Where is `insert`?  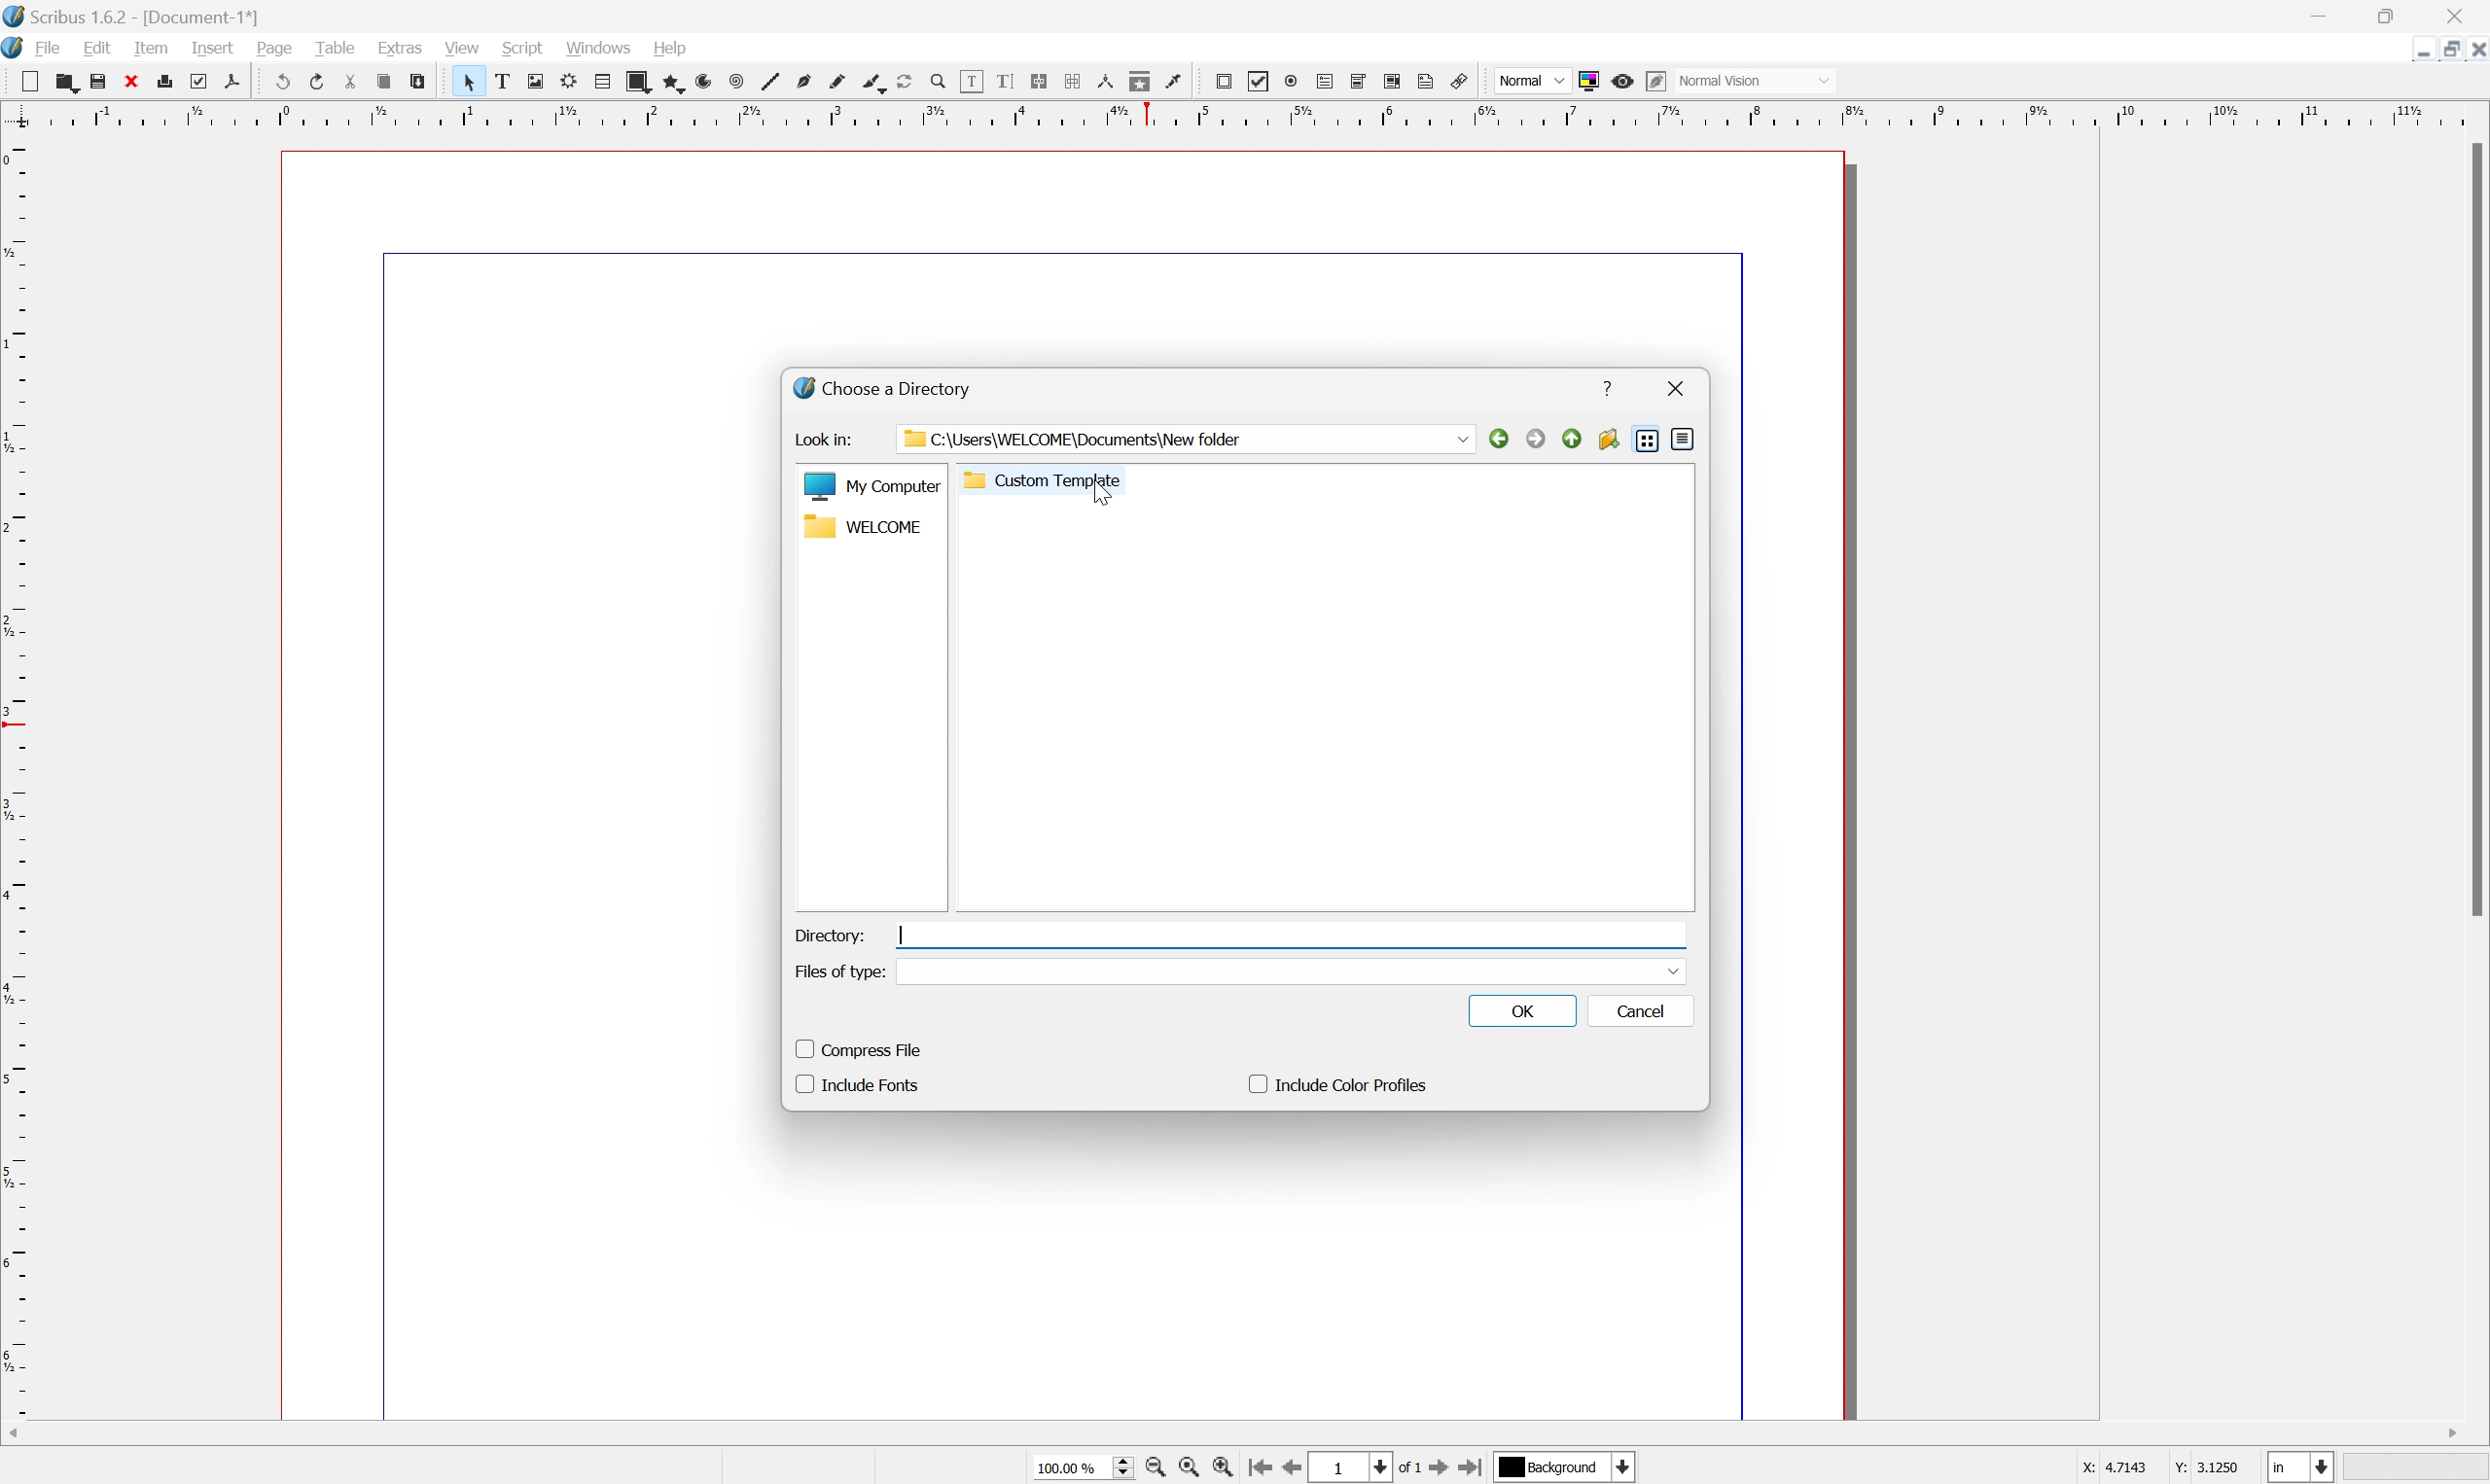
insert is located at coordinates (213, 49).